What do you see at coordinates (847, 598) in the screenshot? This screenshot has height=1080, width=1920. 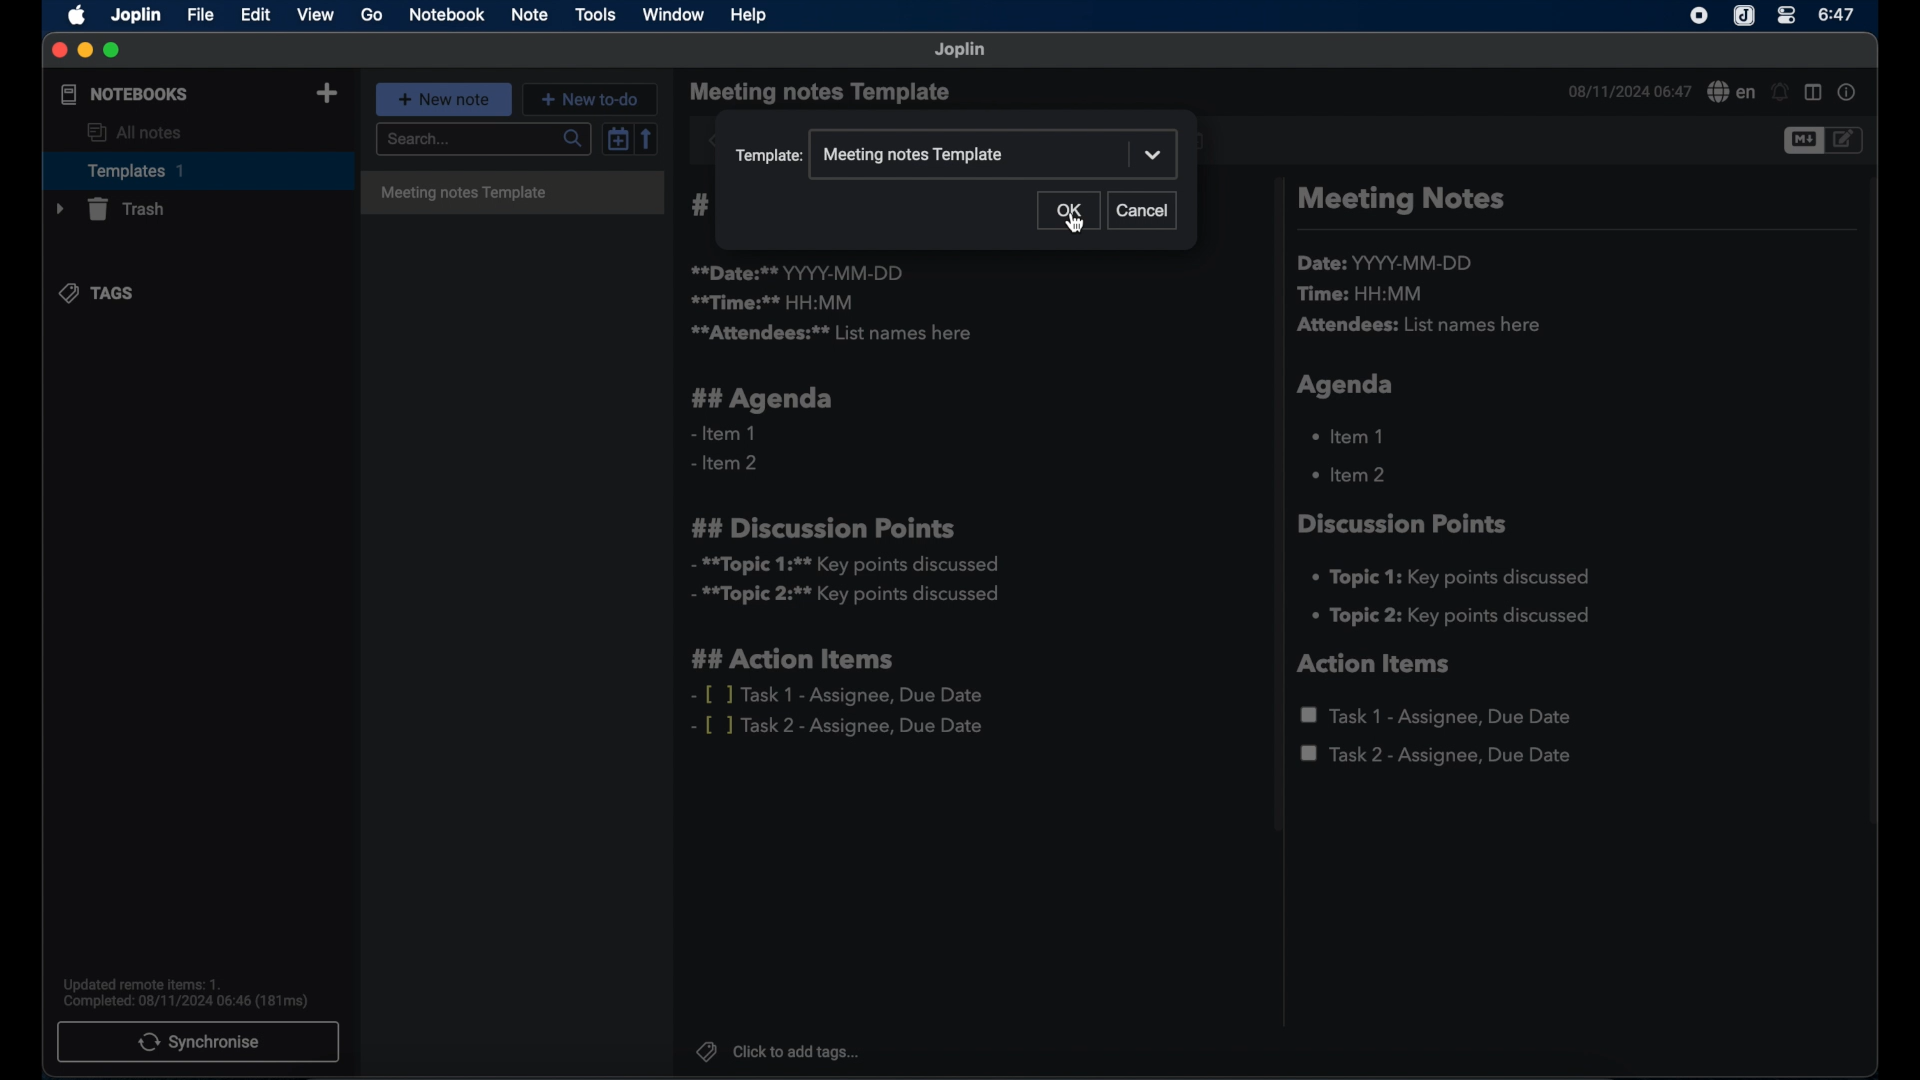 I see `**topic 2:** key points discussed` at bounding box center [847, 598].